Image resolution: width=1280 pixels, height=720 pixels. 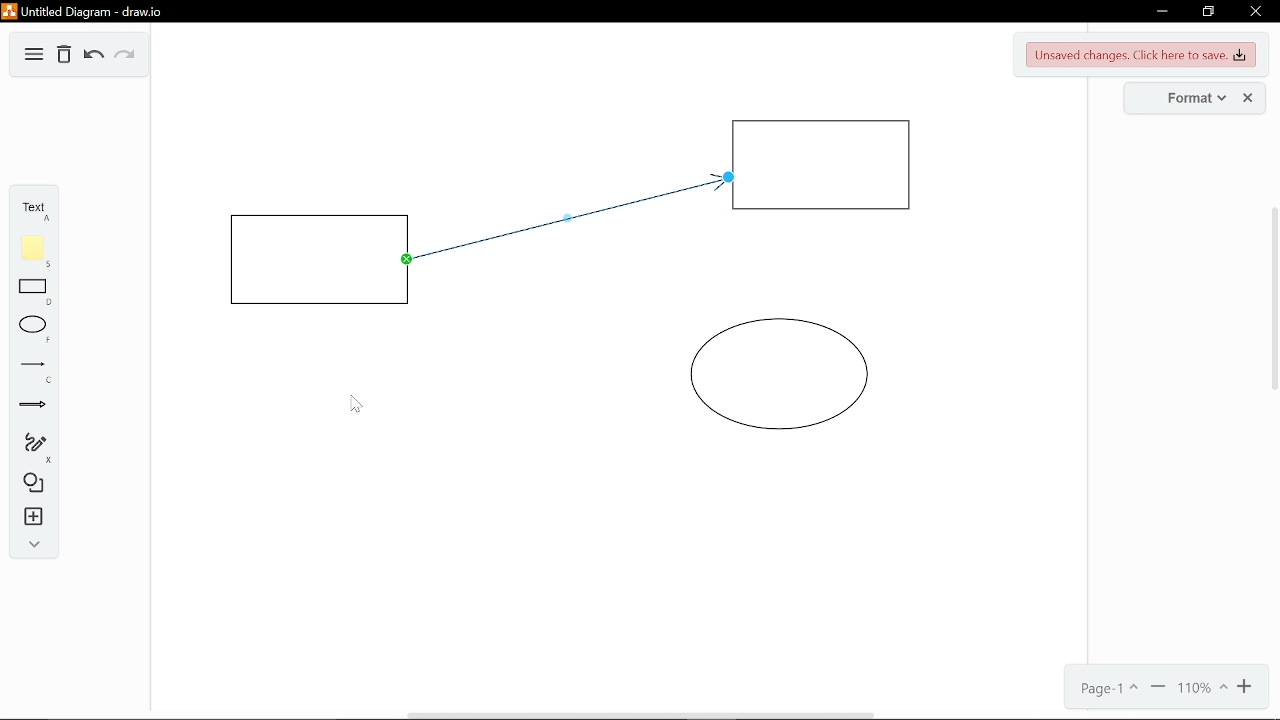 I want to click on circle, so click(x=780, y=374).